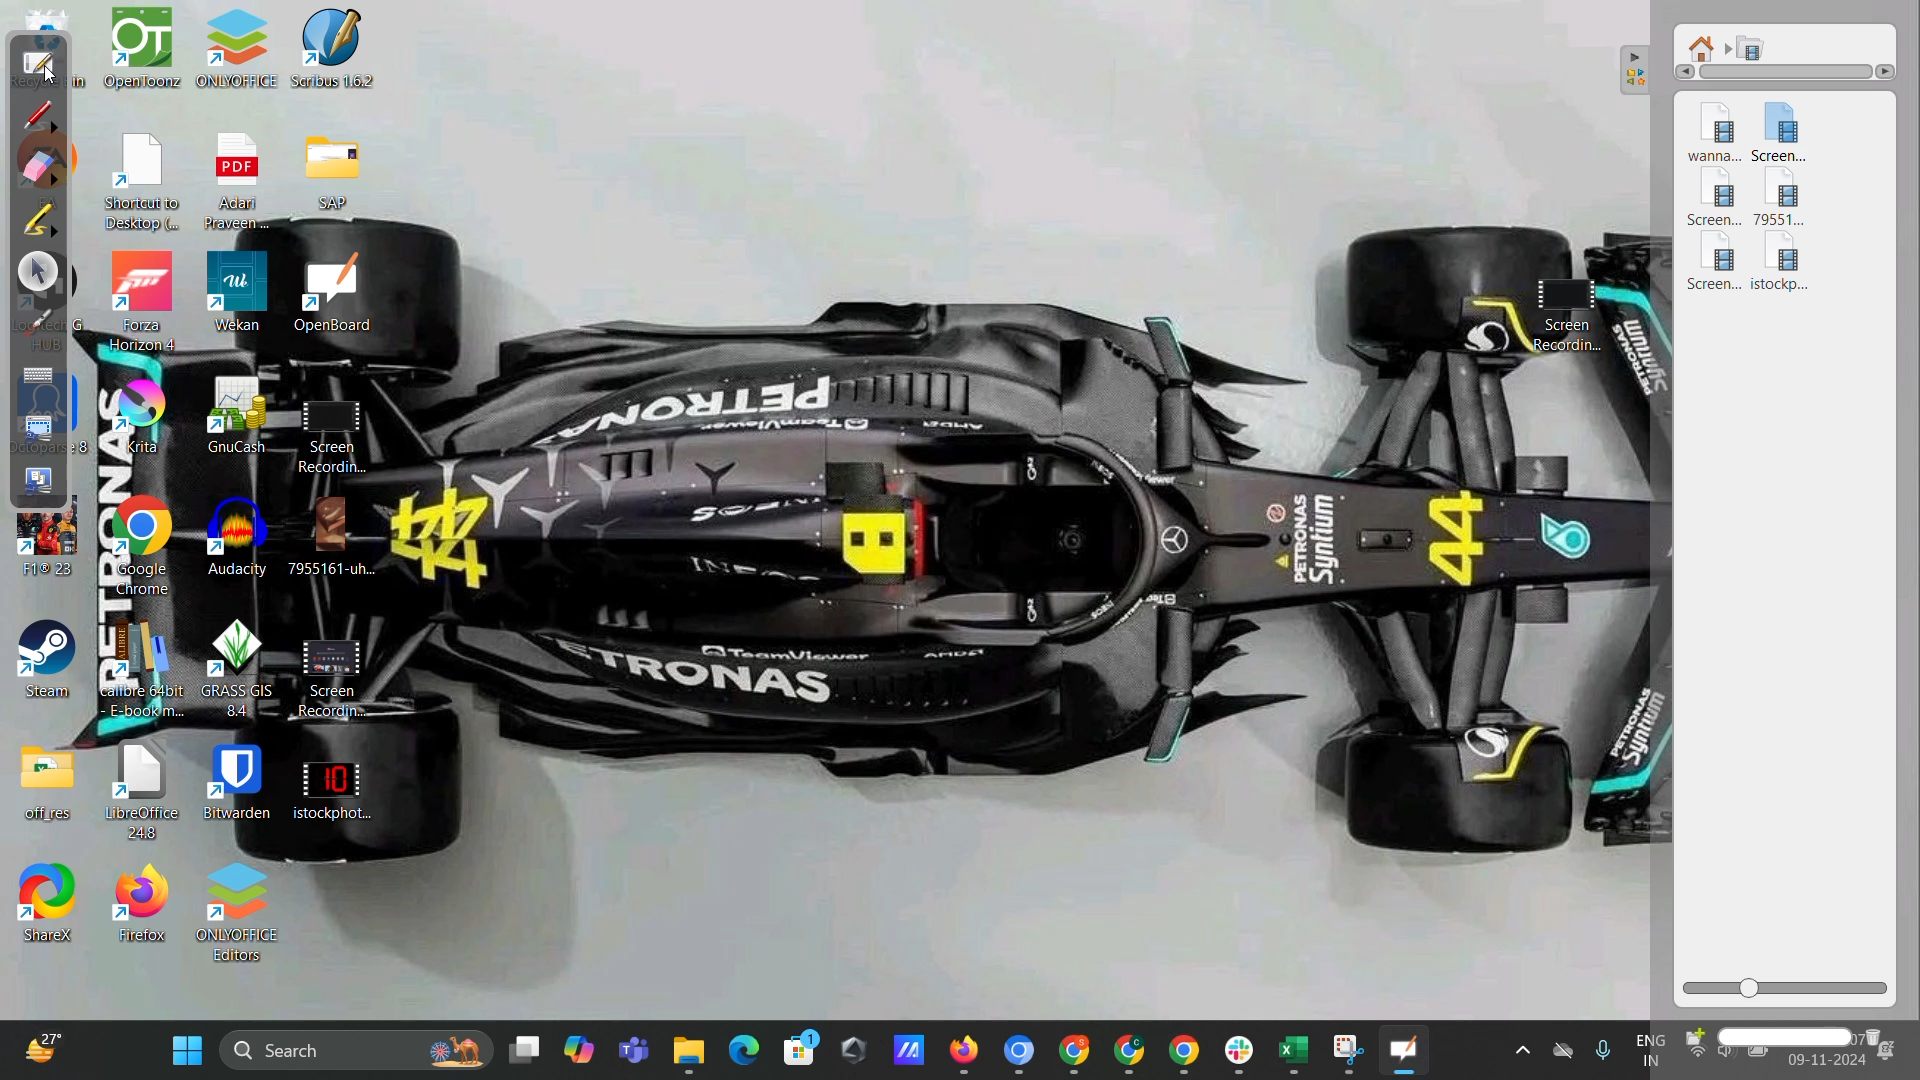 The height and width of the screenshot is (1080, 1920). Describe the element at coordinates (328, 788) in the screenshot. I see `istockphoto` at that location.